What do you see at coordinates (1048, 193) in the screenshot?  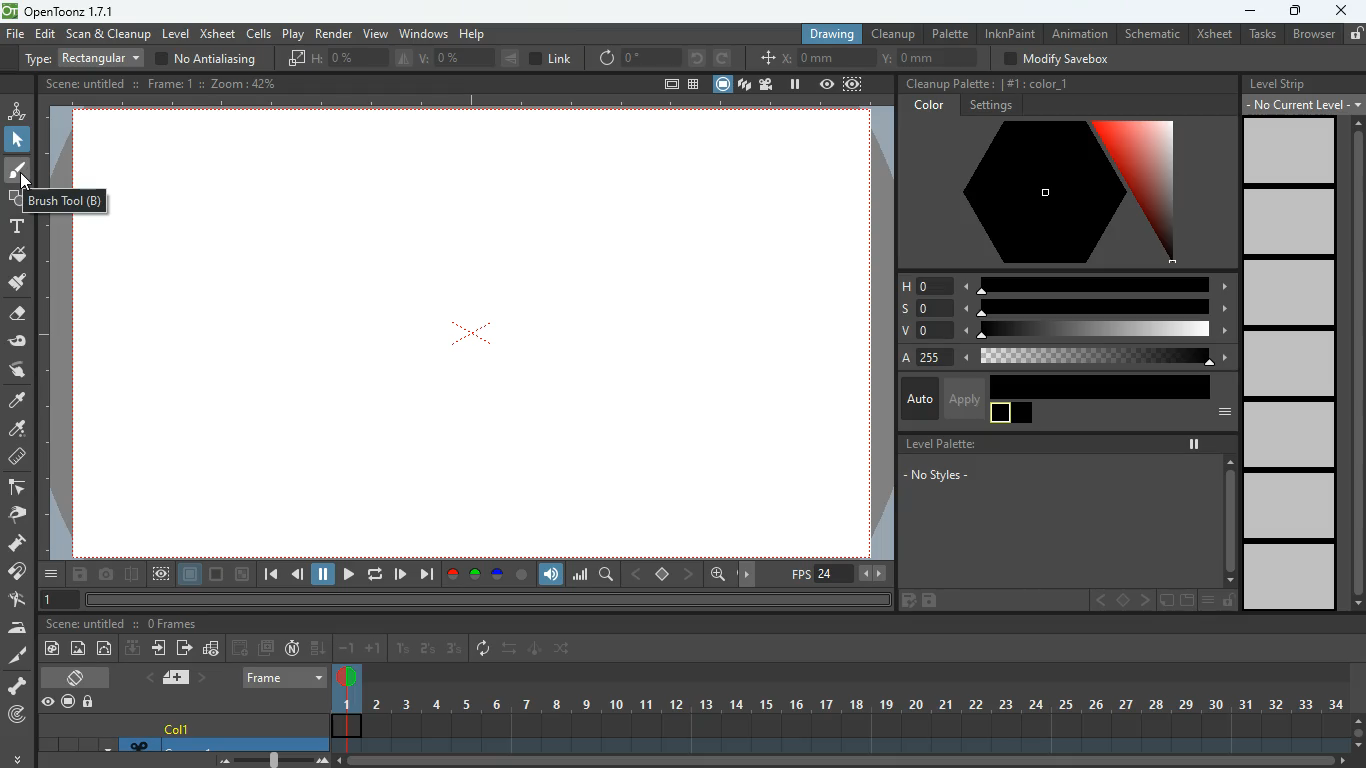 I see `color` at bounding box center [1048, 193].